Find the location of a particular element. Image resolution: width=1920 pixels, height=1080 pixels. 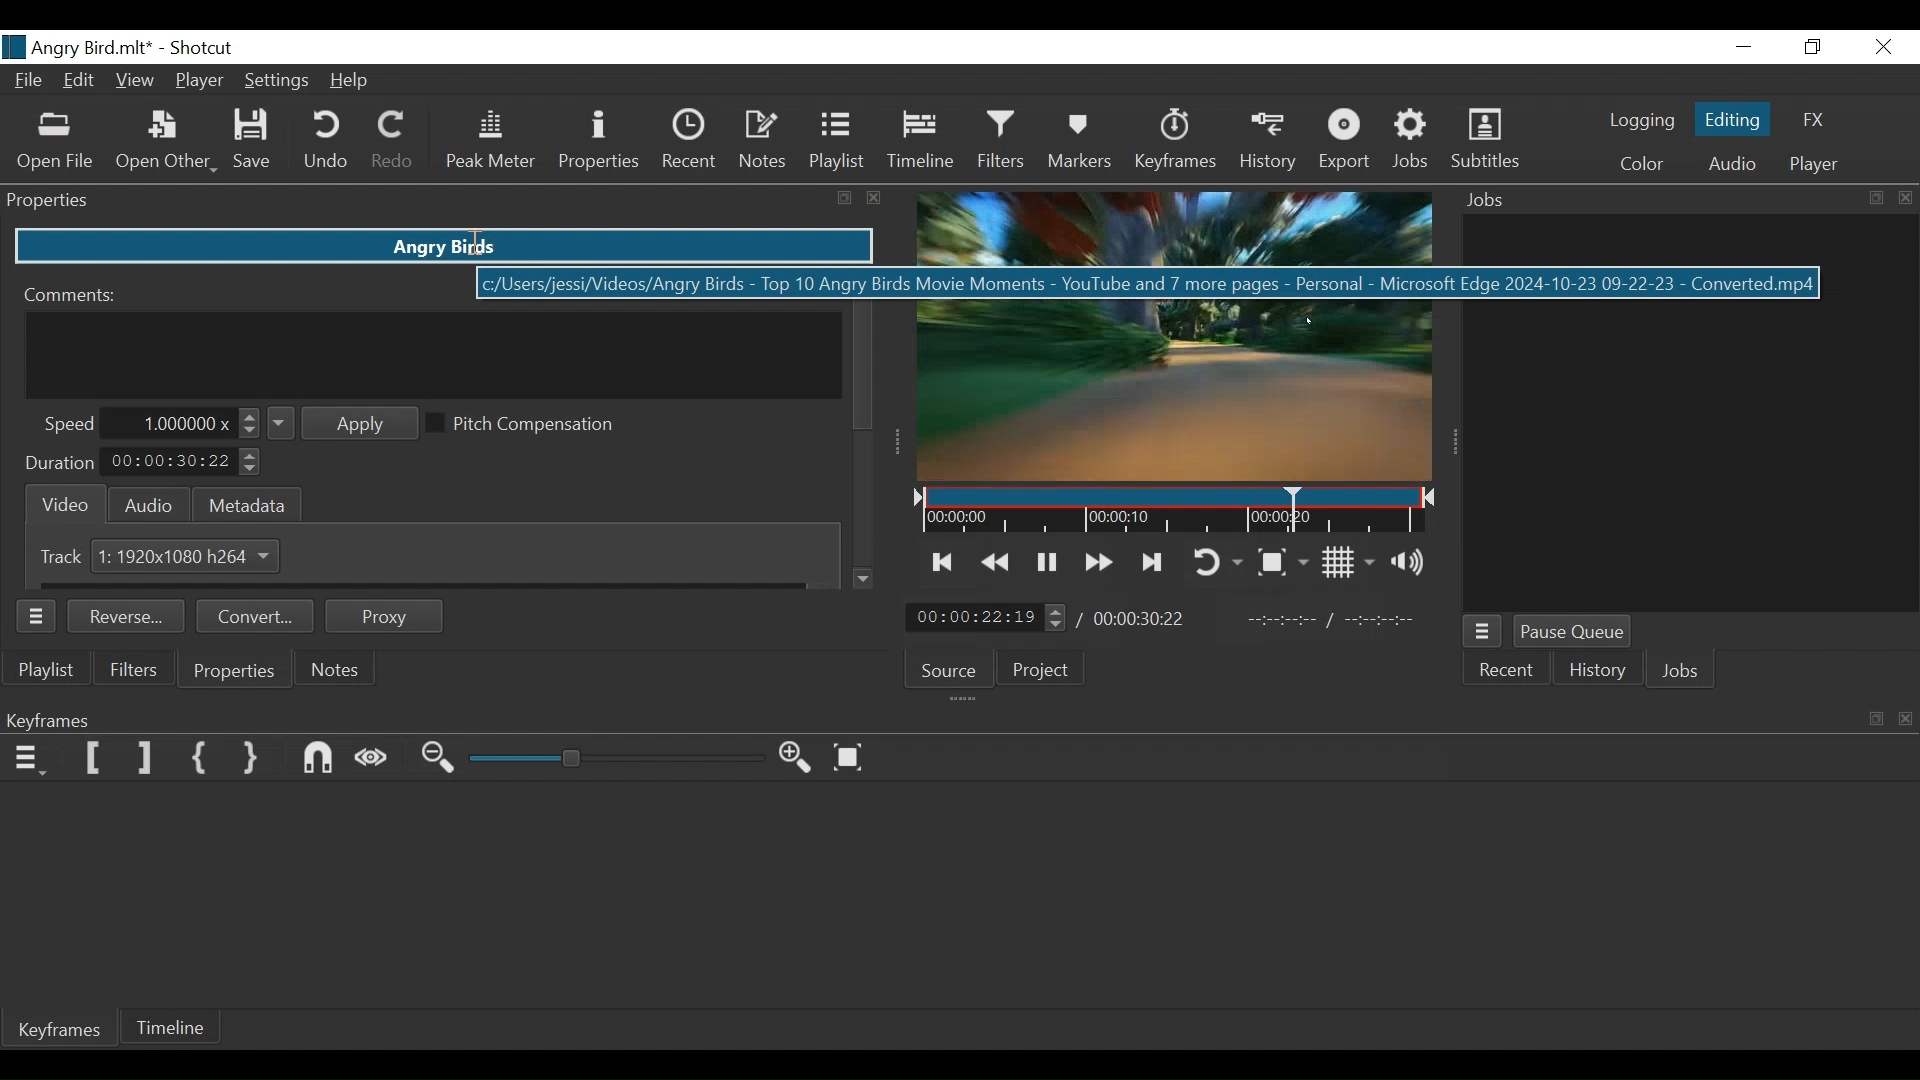

Audio is located at coordinates (1729, 164).